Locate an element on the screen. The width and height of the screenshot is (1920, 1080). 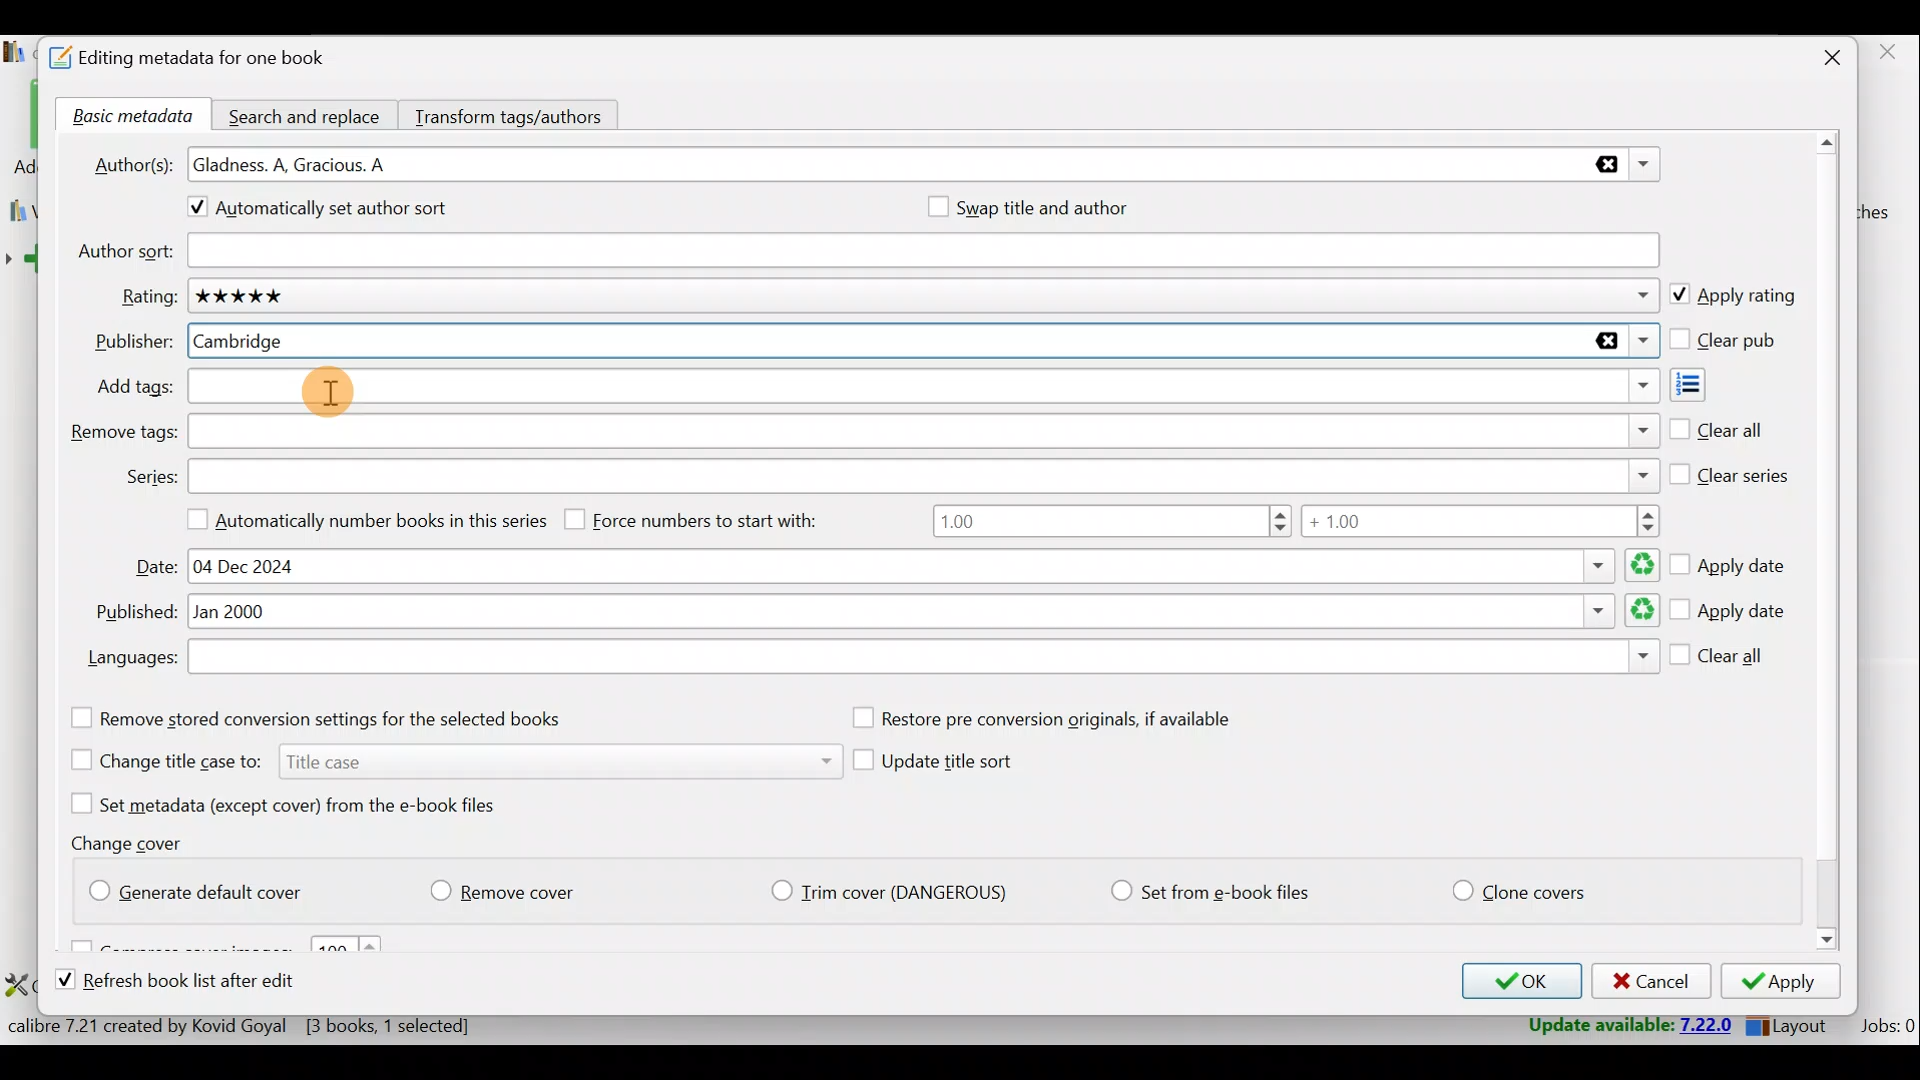
Date is located at coordinates (920, 566).